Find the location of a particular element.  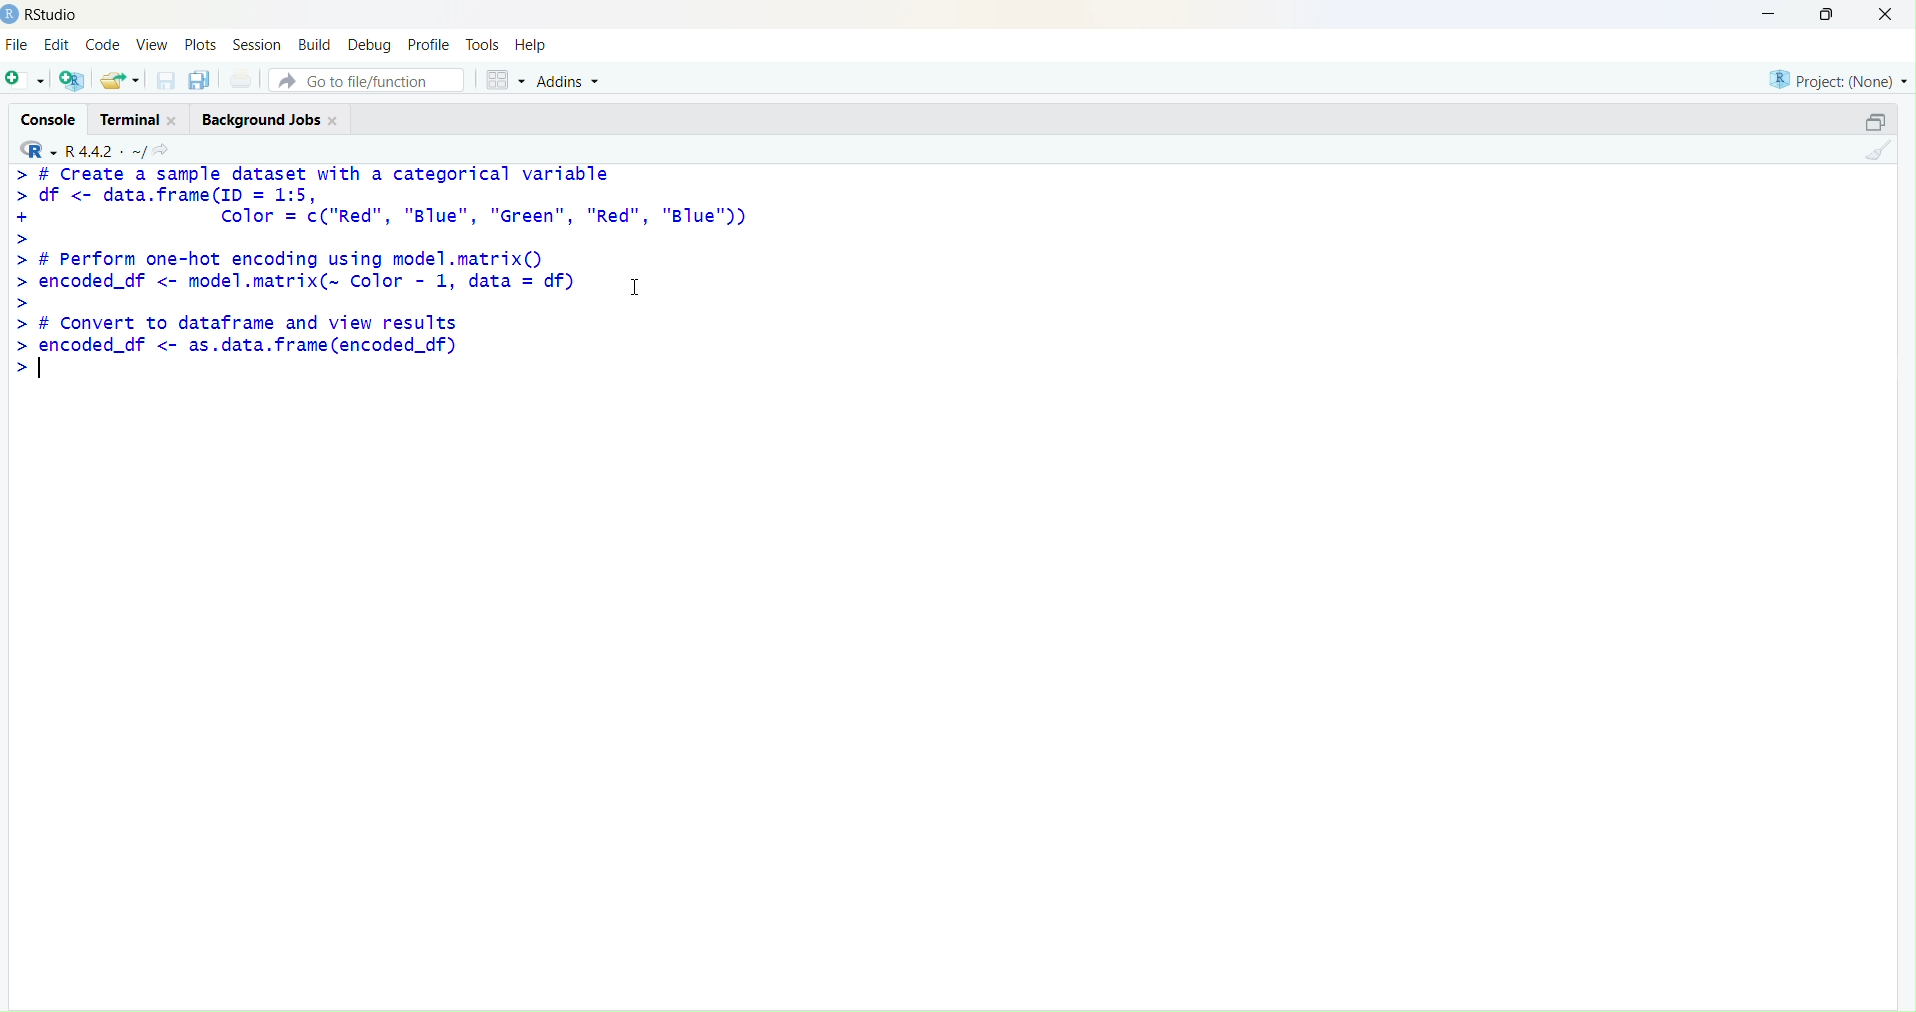

maximise is located at coordinates (1828, 14).